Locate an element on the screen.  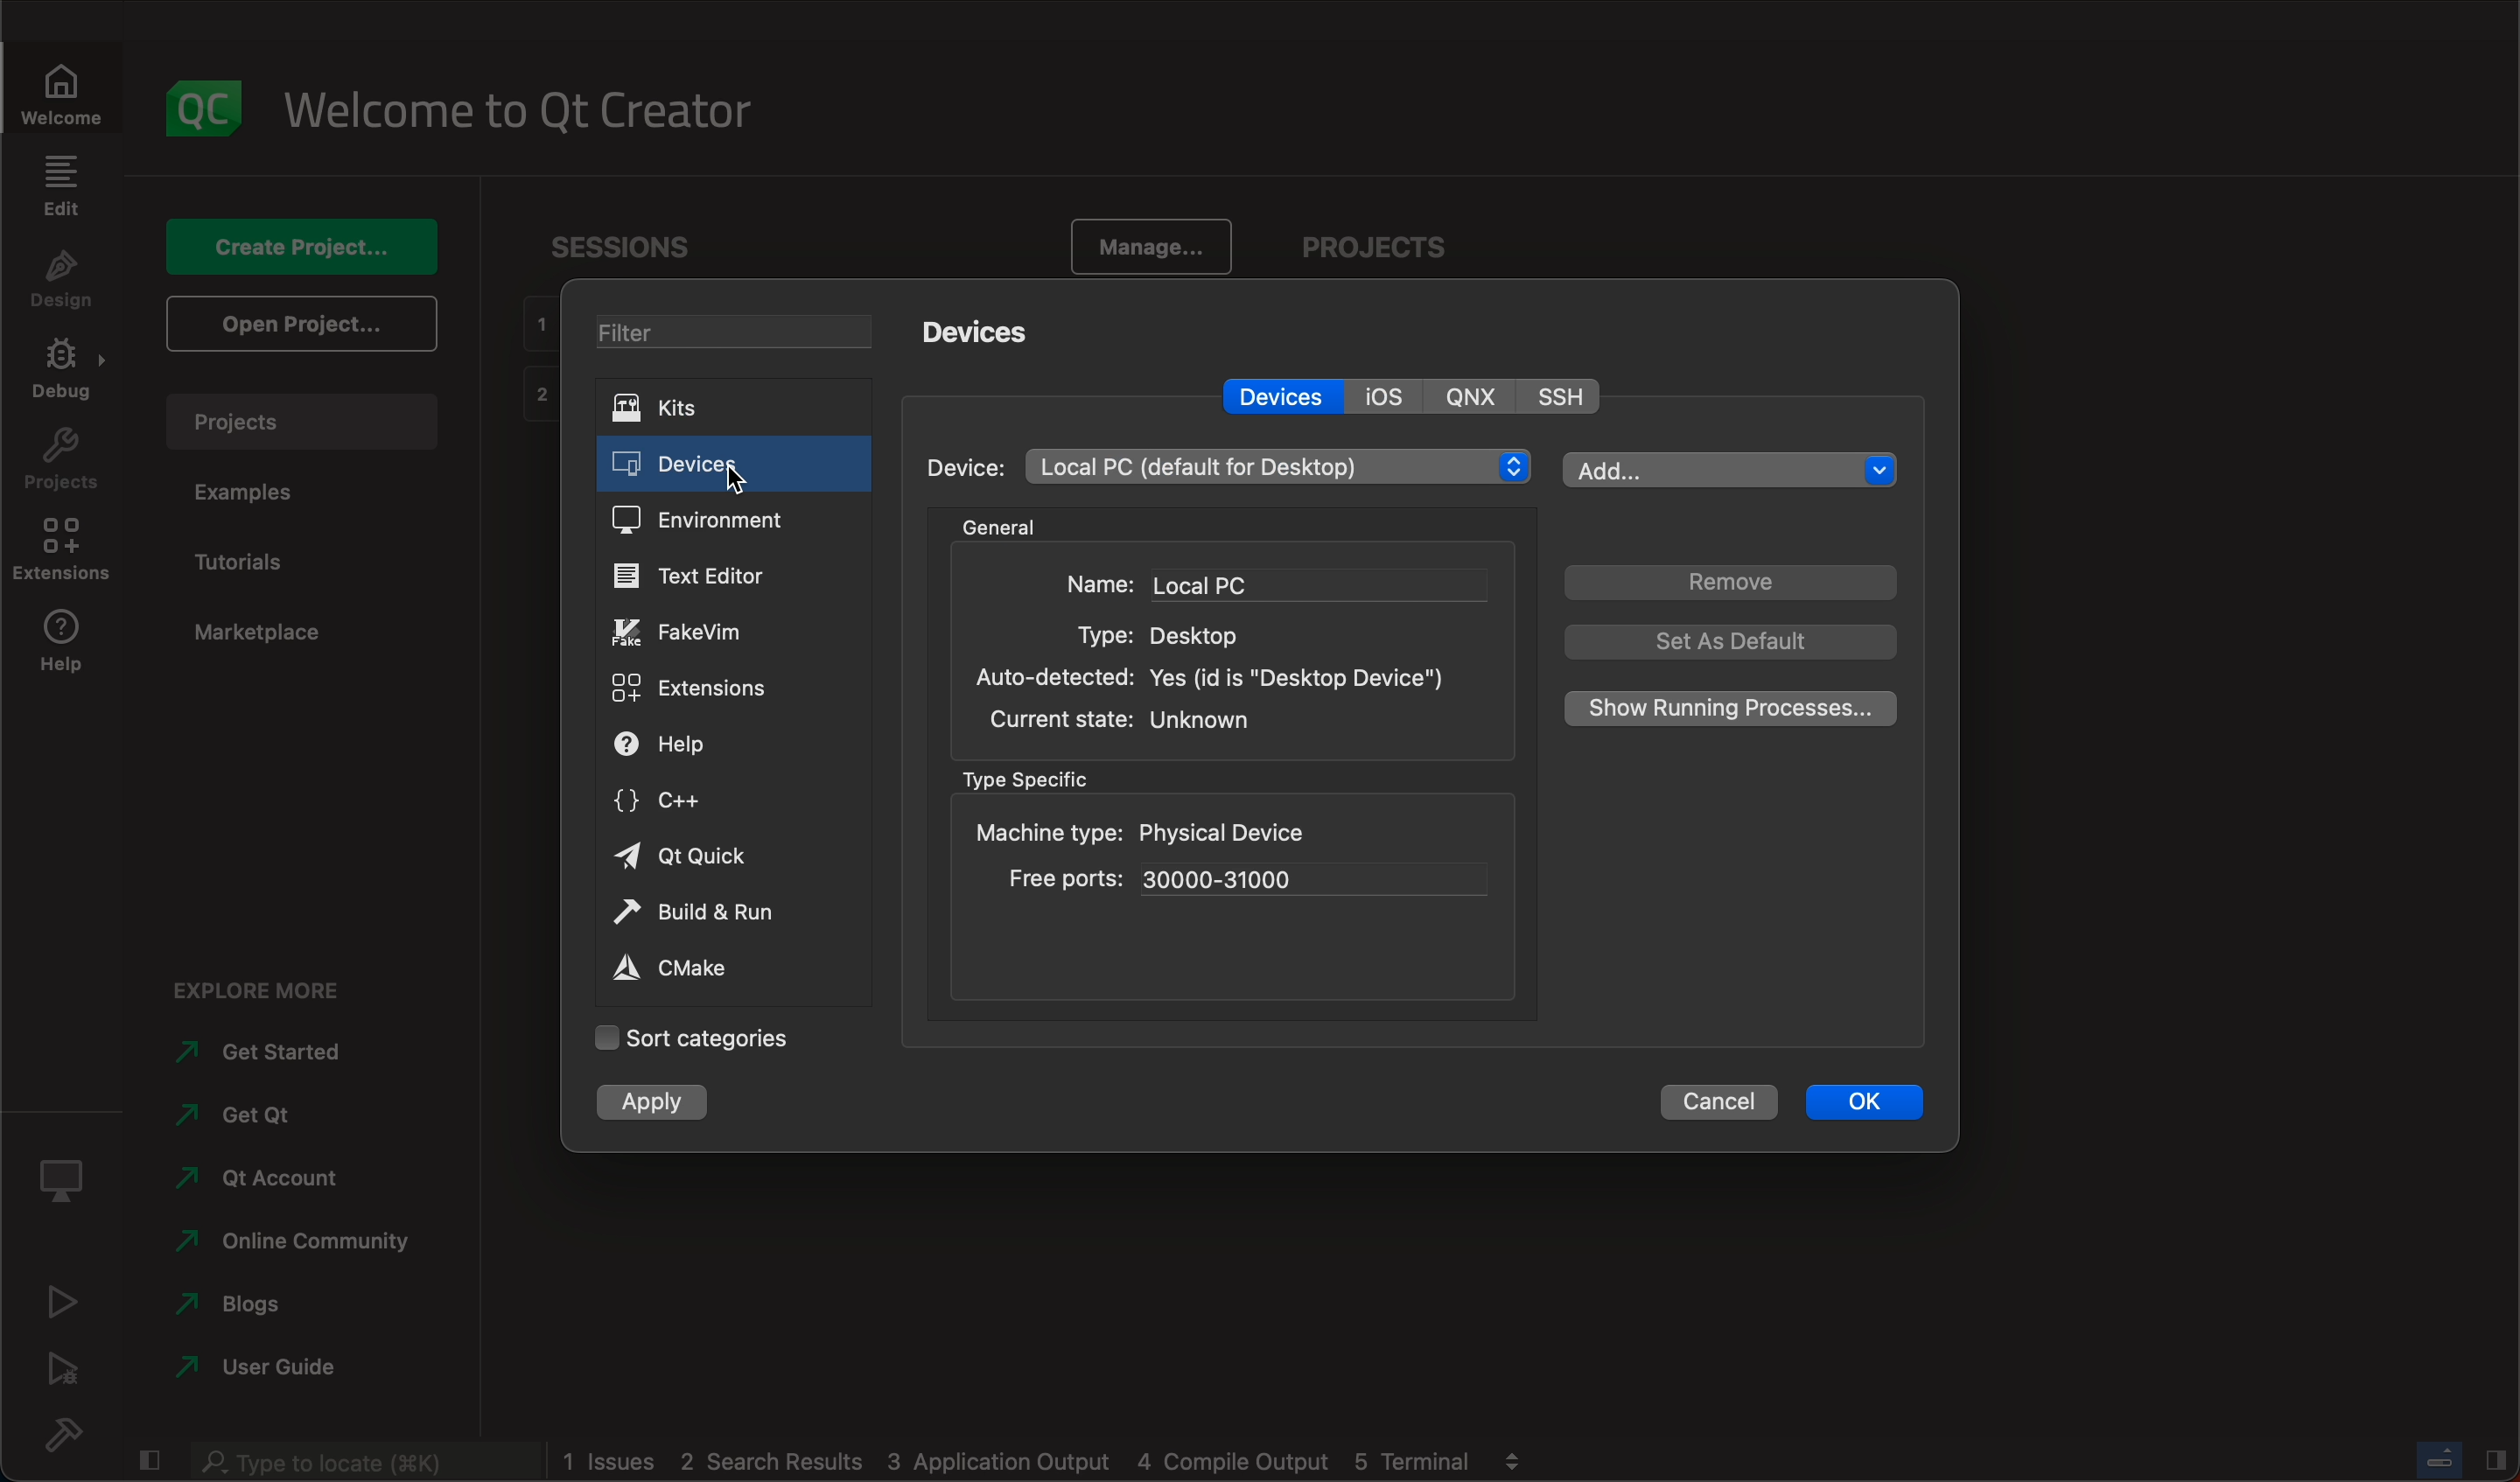
Hide/Show left sidebar is located at coordinates (153, 1460).